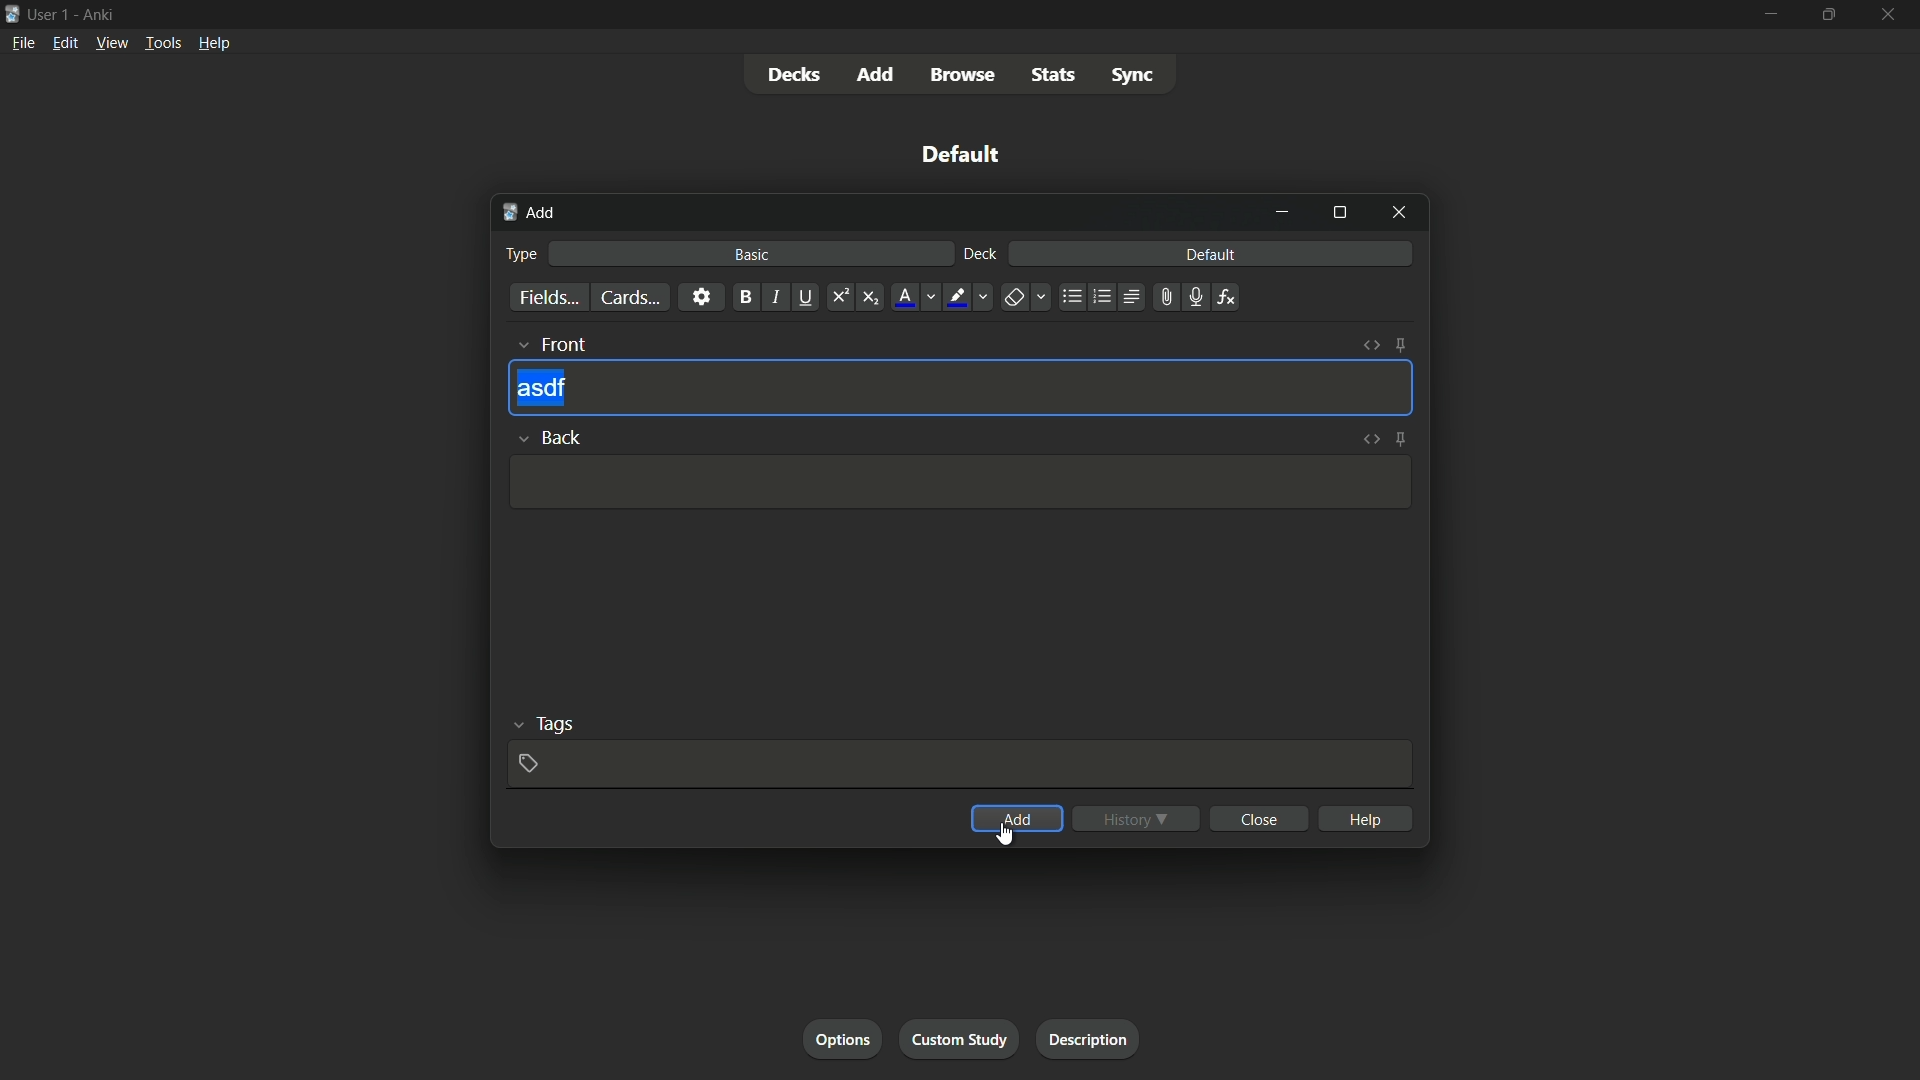 The image size is (1920, 1080). Describe the element at coordinates (1073, 297) in the screenshot. I see `unordered list` at that location.